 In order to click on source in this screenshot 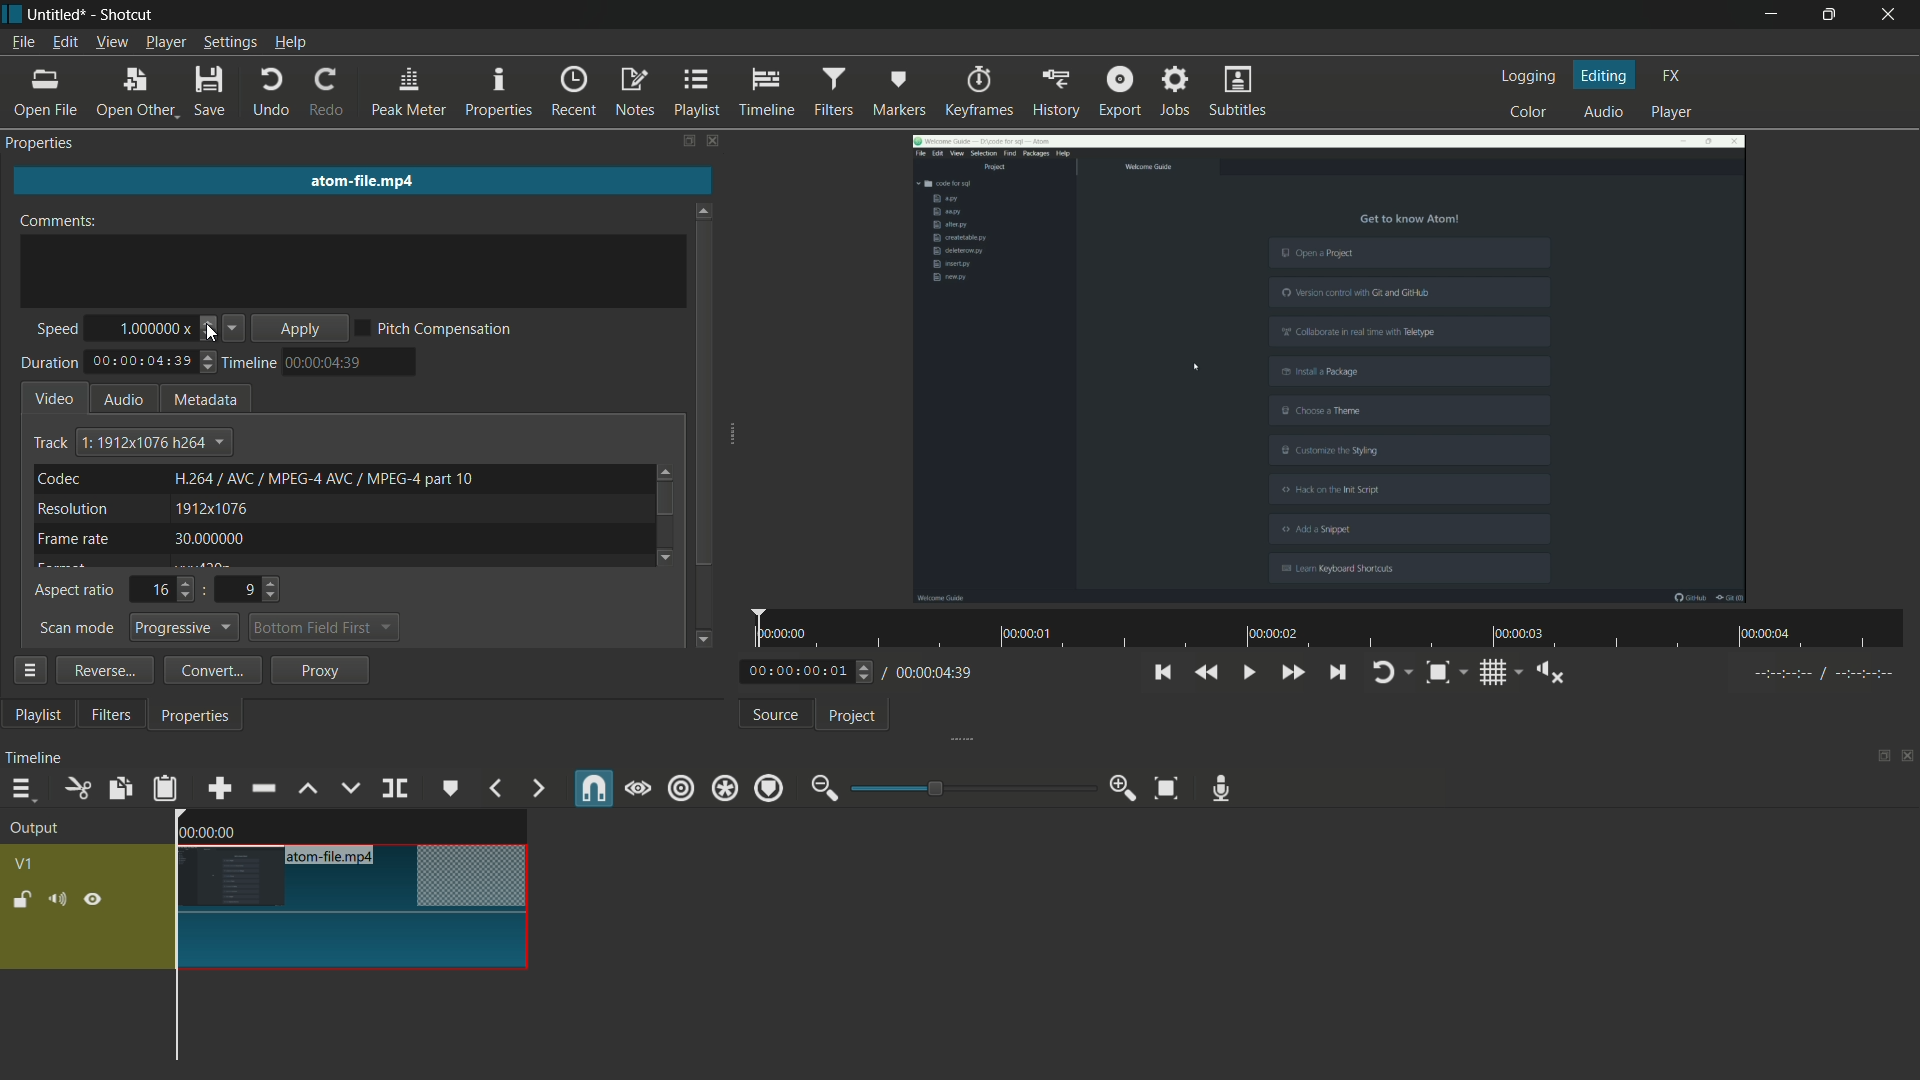, I will do `click(777, 714)`.